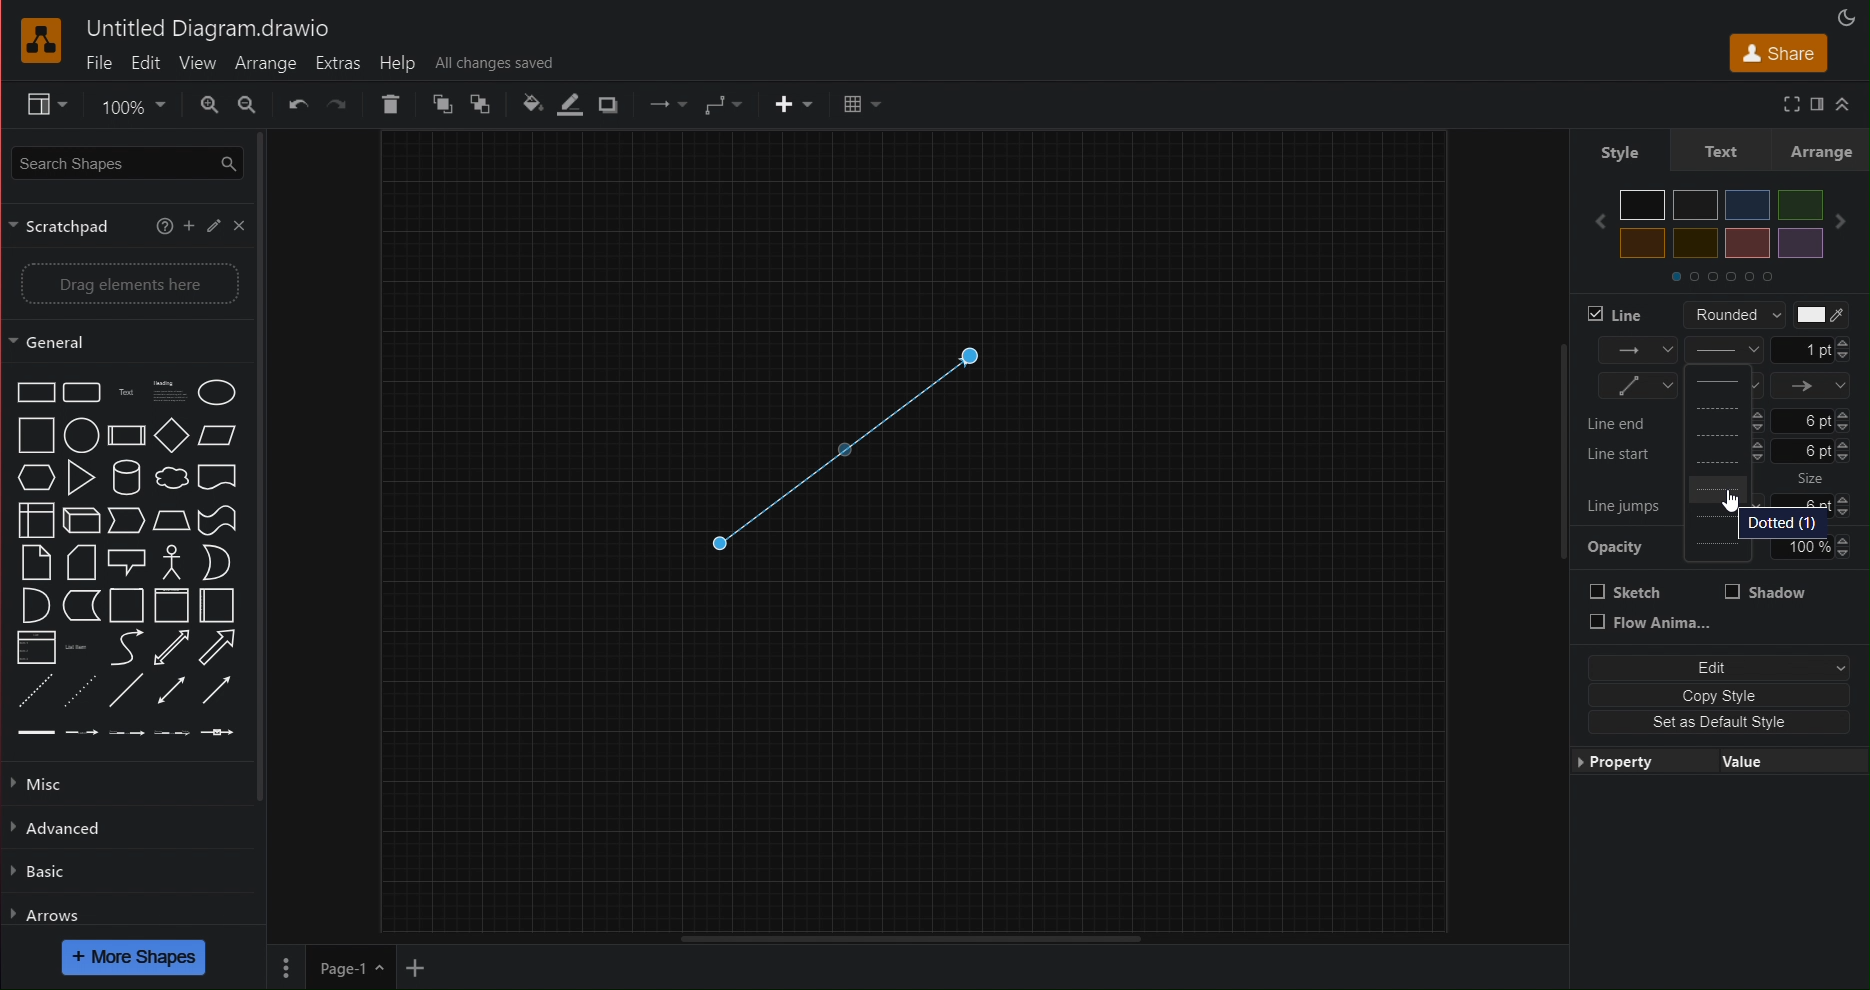  What do you see at coordinates (196, 63) in the screenshot?
I see `View` at bounding box center [196, 63].